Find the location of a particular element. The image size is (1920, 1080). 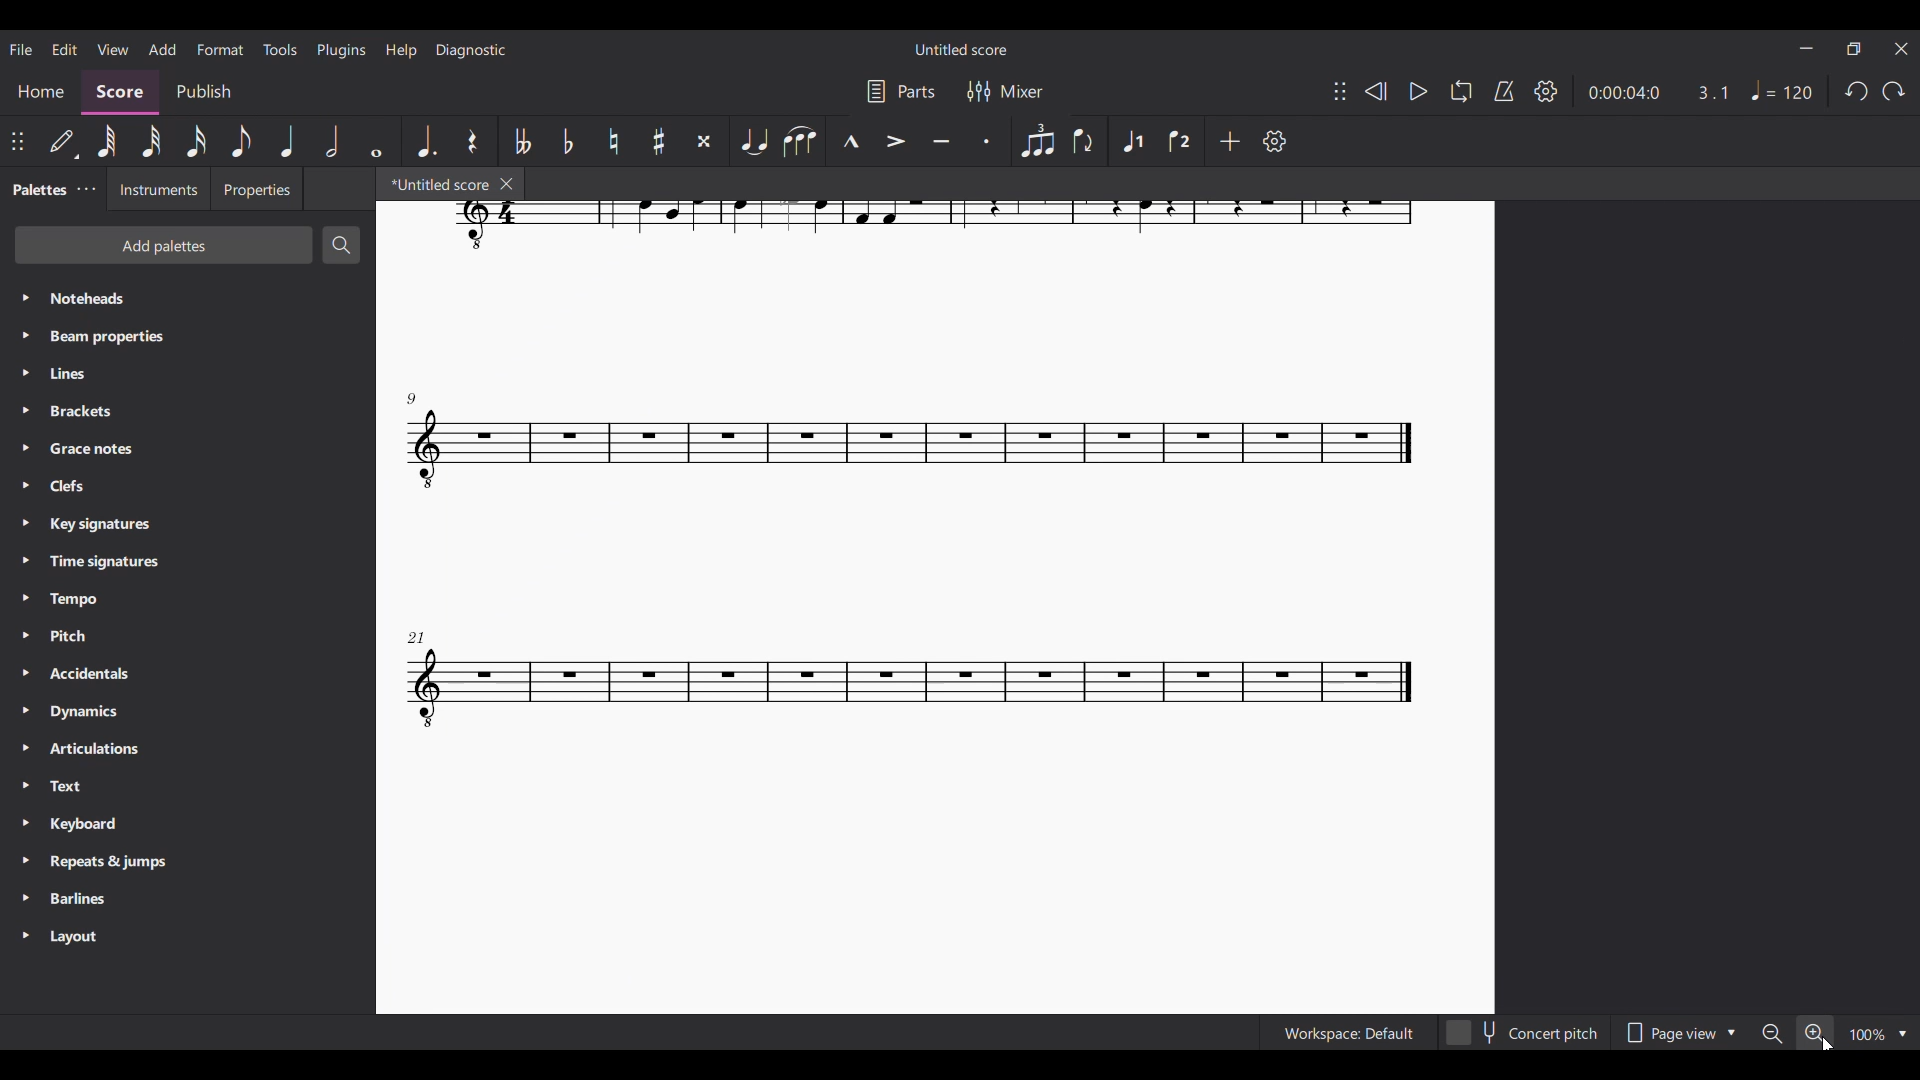

100% is located at coordinates (1864, 1034).